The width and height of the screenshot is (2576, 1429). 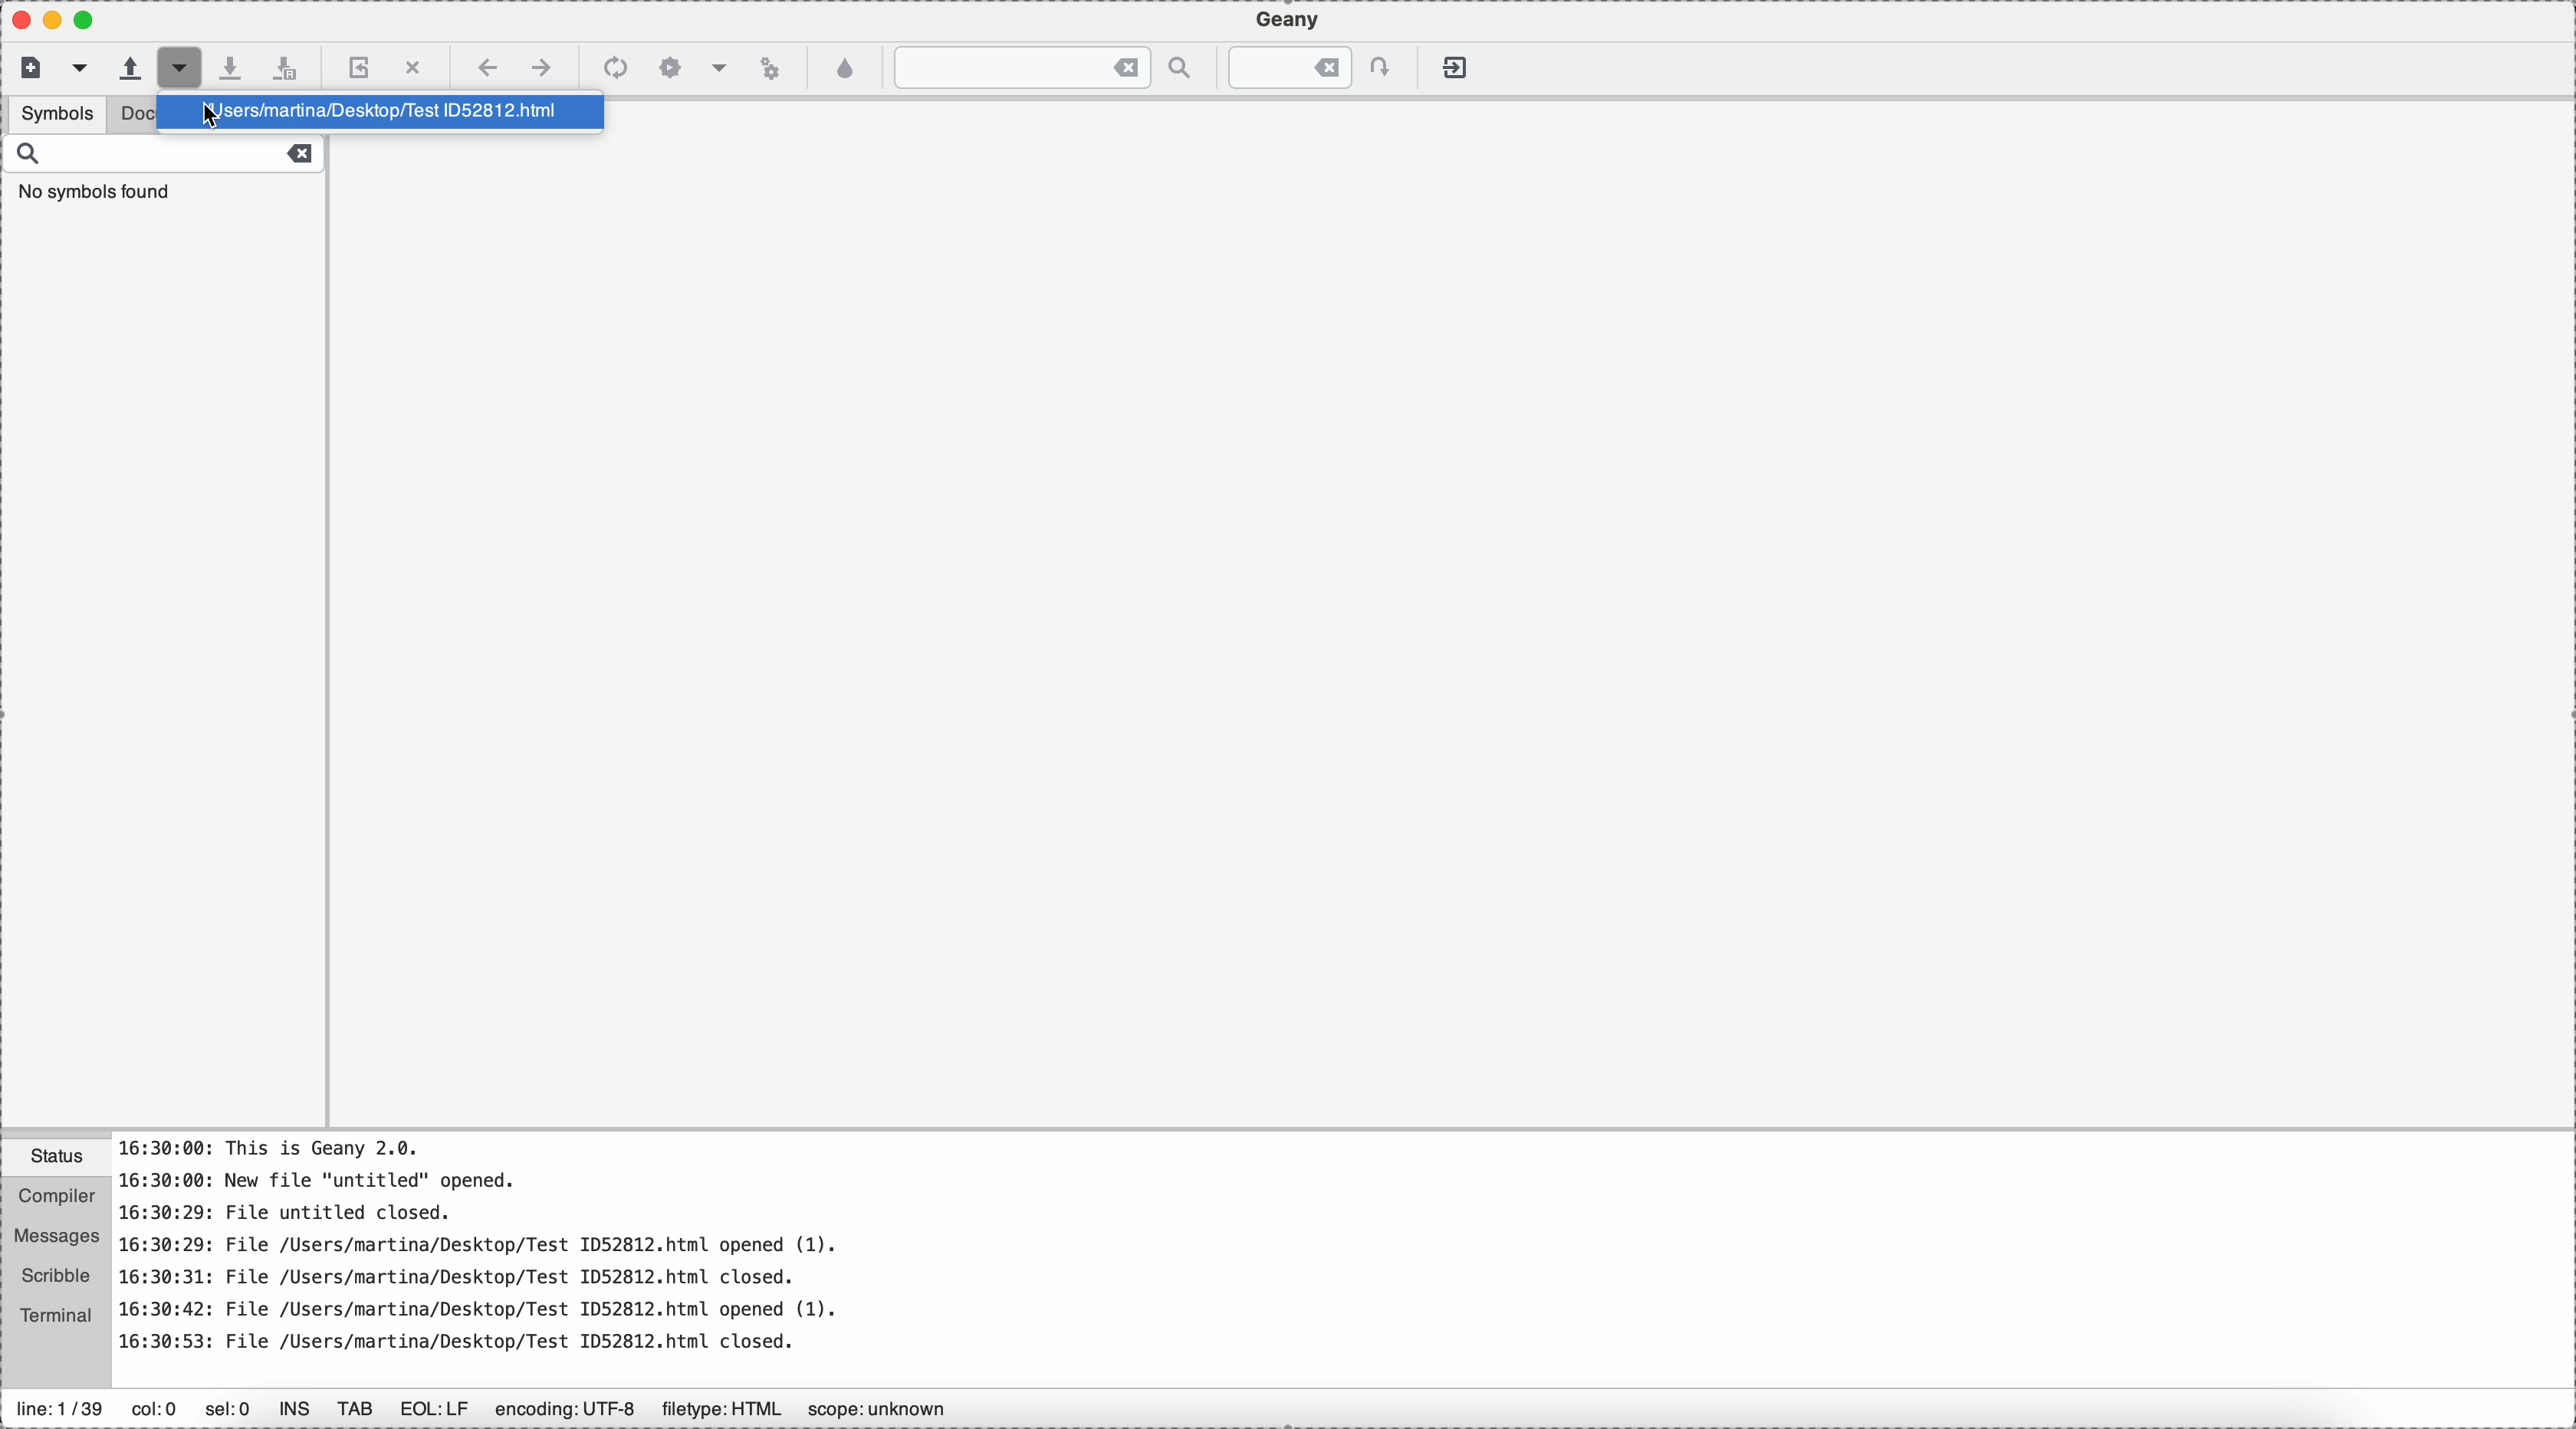 What do you see at coordinates (56, 1198) in the screenshot?
I see `compiler` at bounding box center [56, 1198].